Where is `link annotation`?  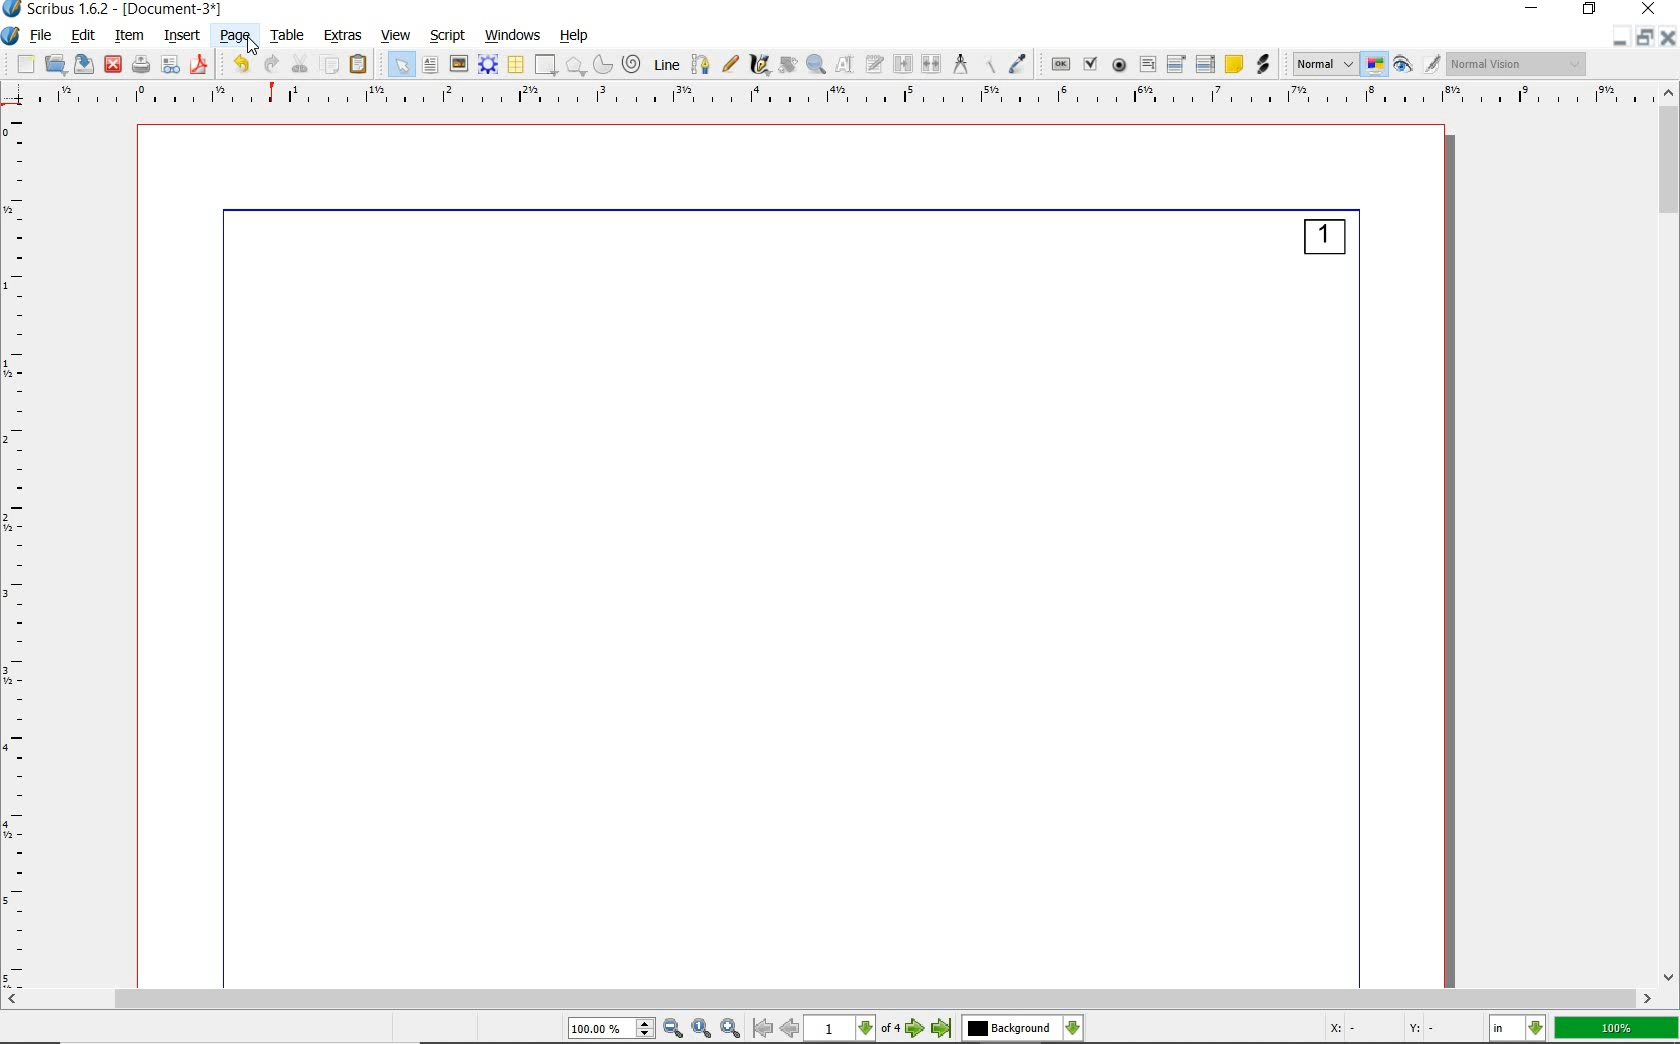
link annotation is located at coordinates (1264, 64).